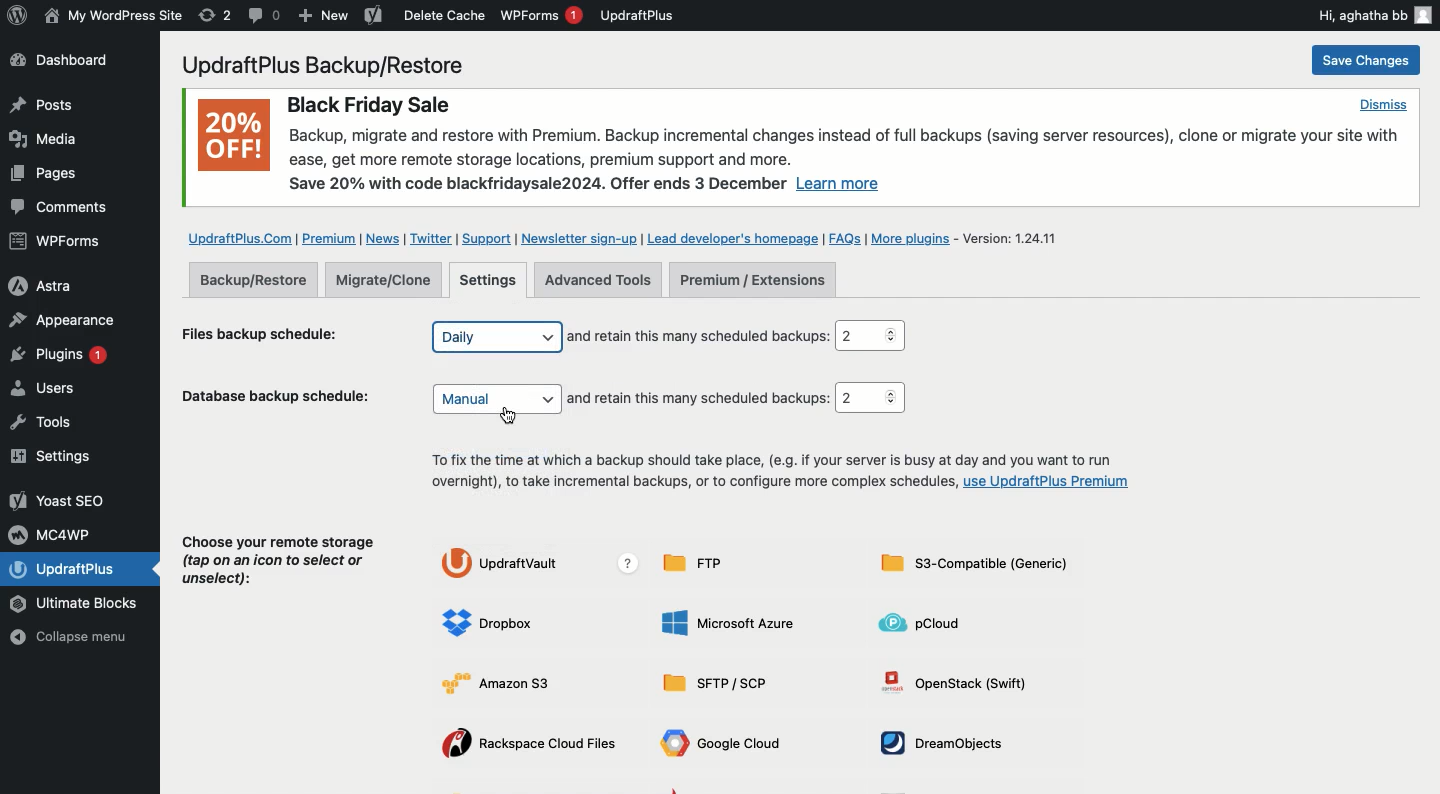 The width and height of the screenshot is (1440, 794). I want to click on Dismiss, so click(1382, 104).